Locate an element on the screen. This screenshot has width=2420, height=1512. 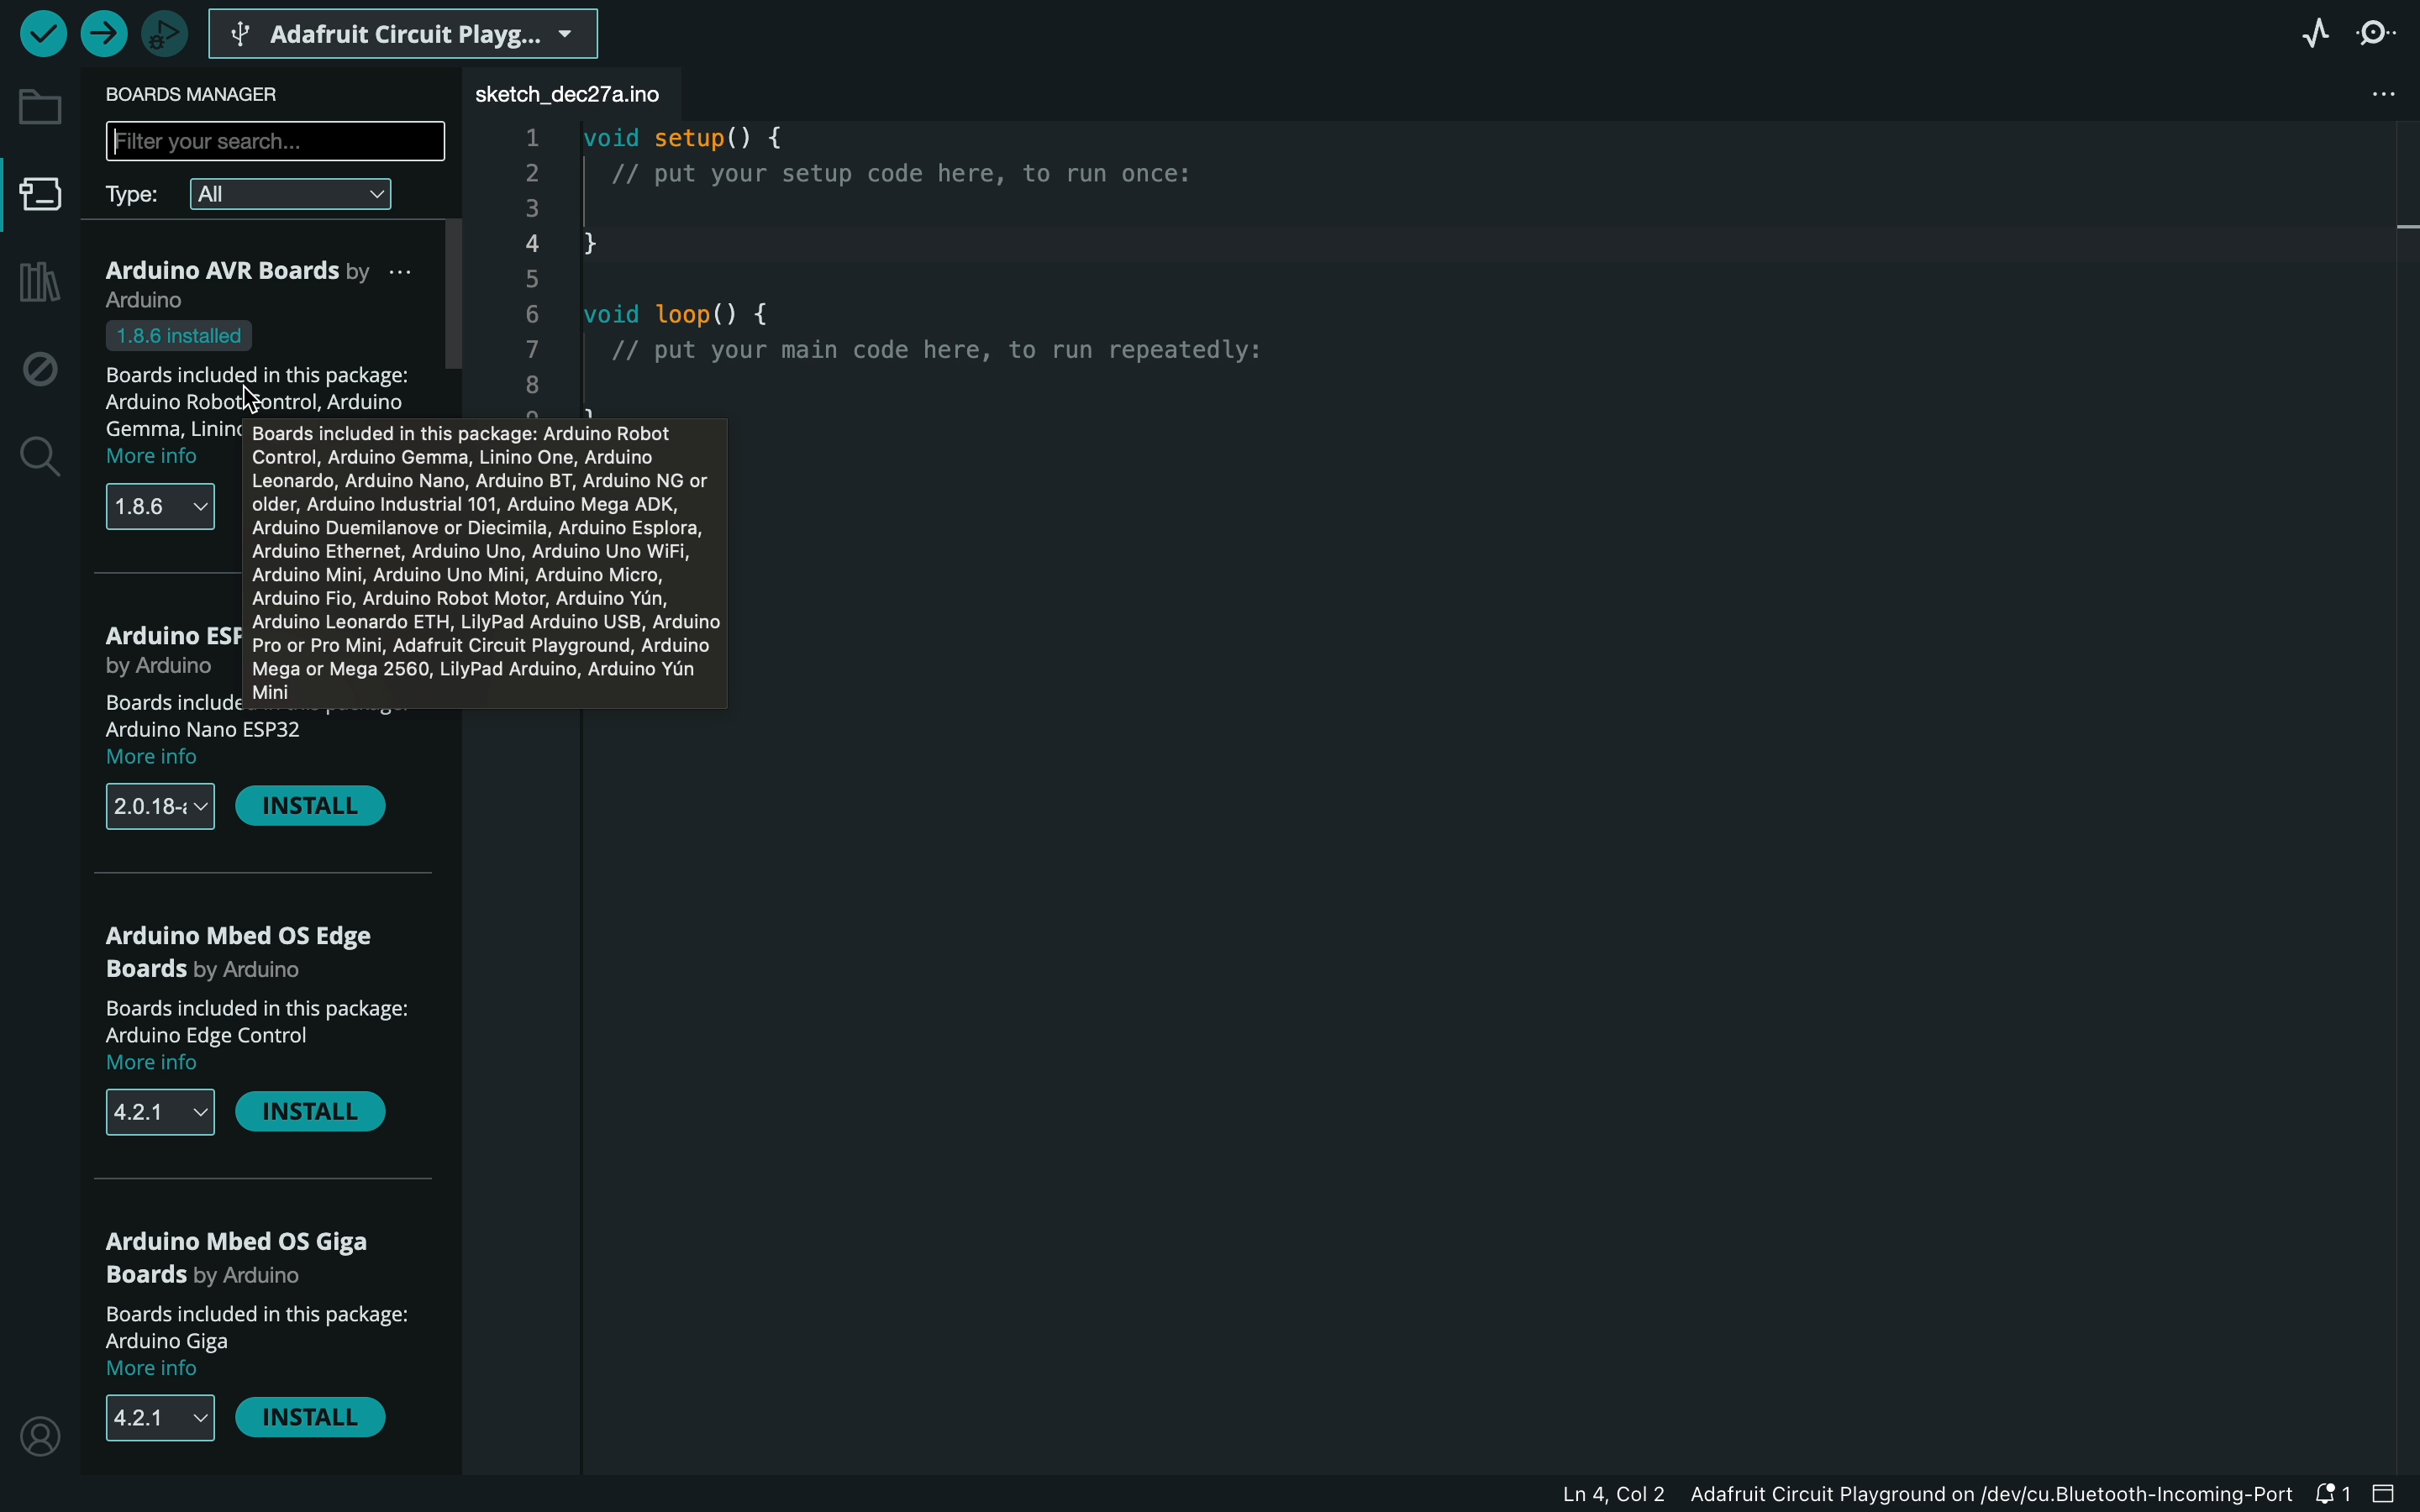
Giga bards is located at coordinates (244, 1256).